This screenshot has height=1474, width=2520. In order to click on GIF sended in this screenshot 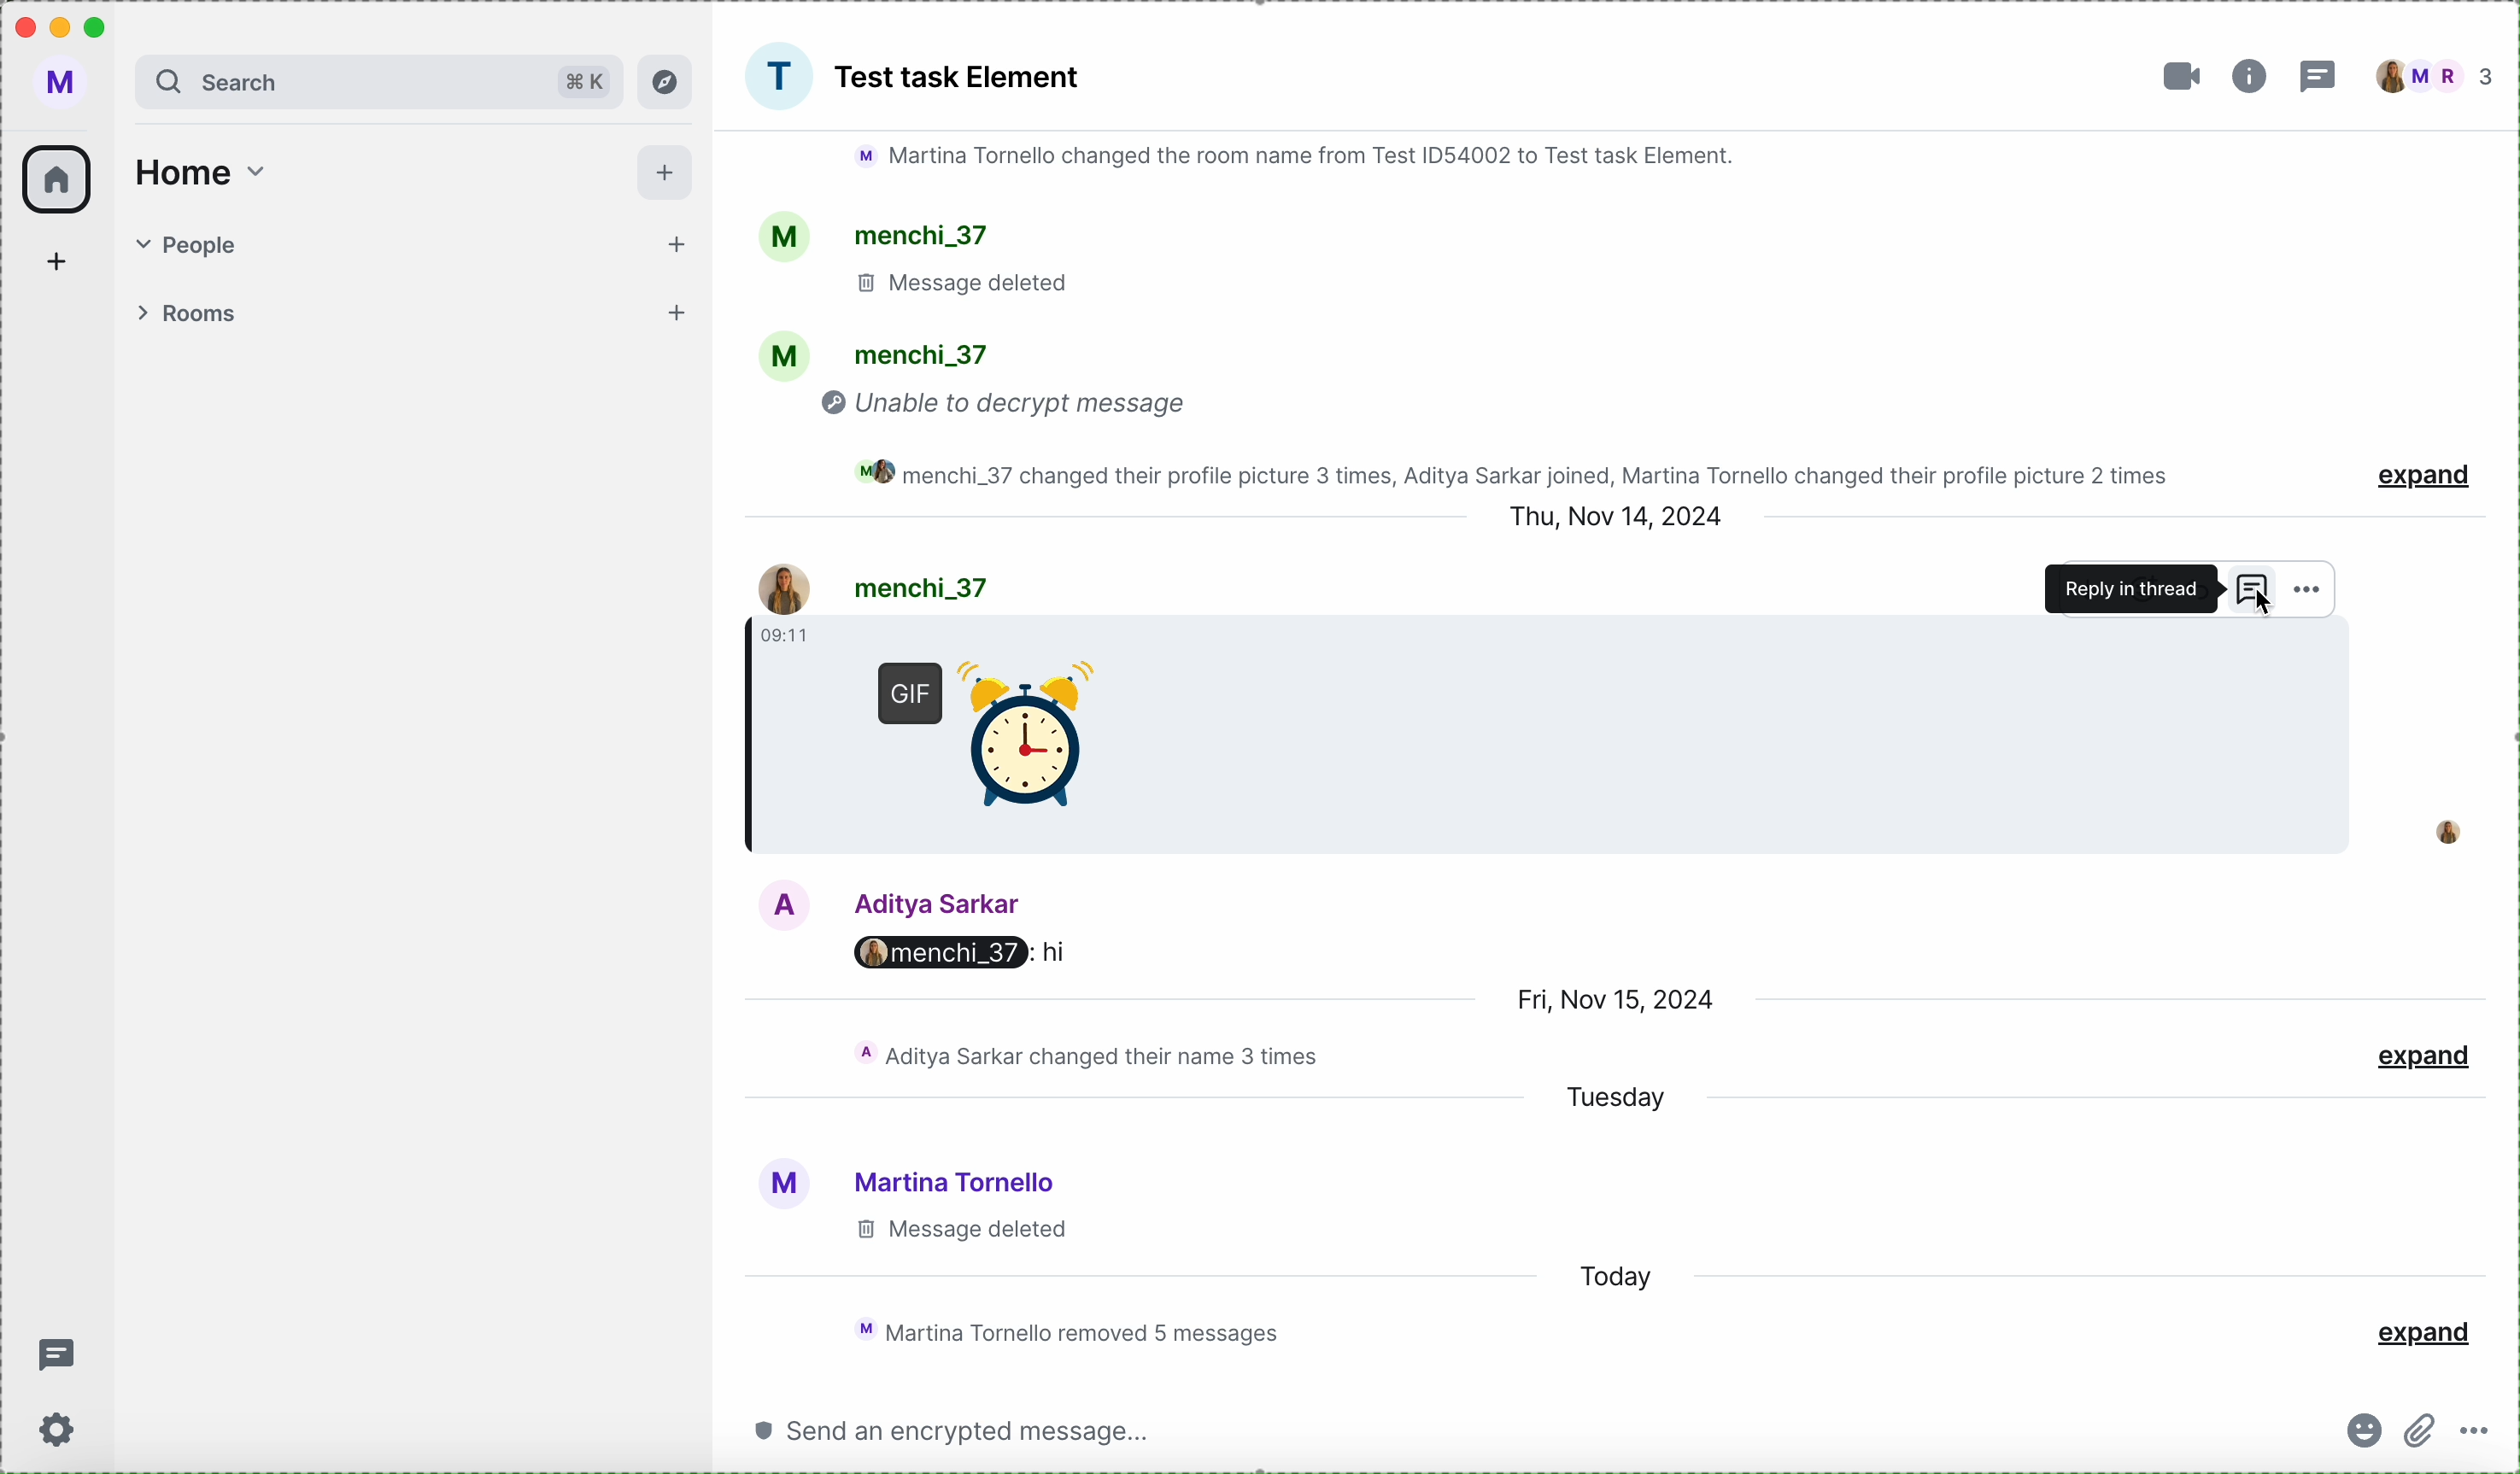, I will do `click(1003, 745)`.